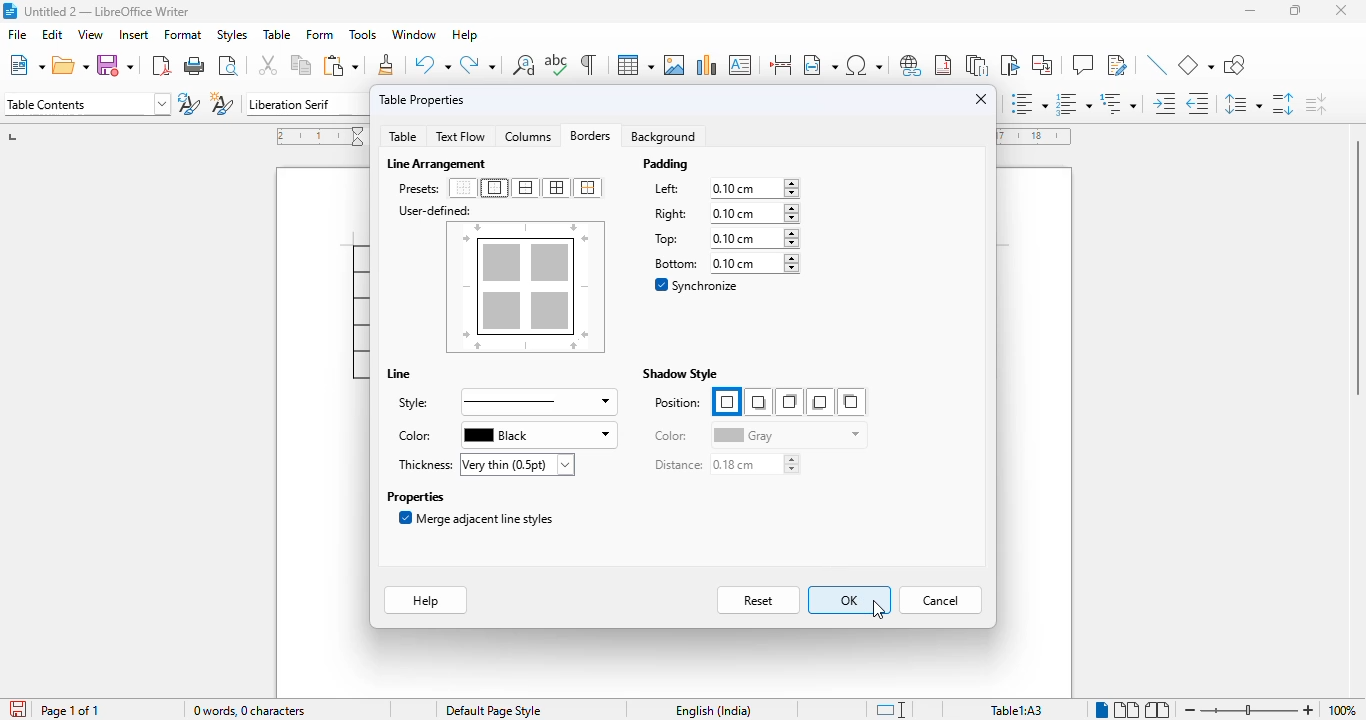 The width and height of the screenshot is (1366, 720). I want to click on color: black, so click(504, 435).